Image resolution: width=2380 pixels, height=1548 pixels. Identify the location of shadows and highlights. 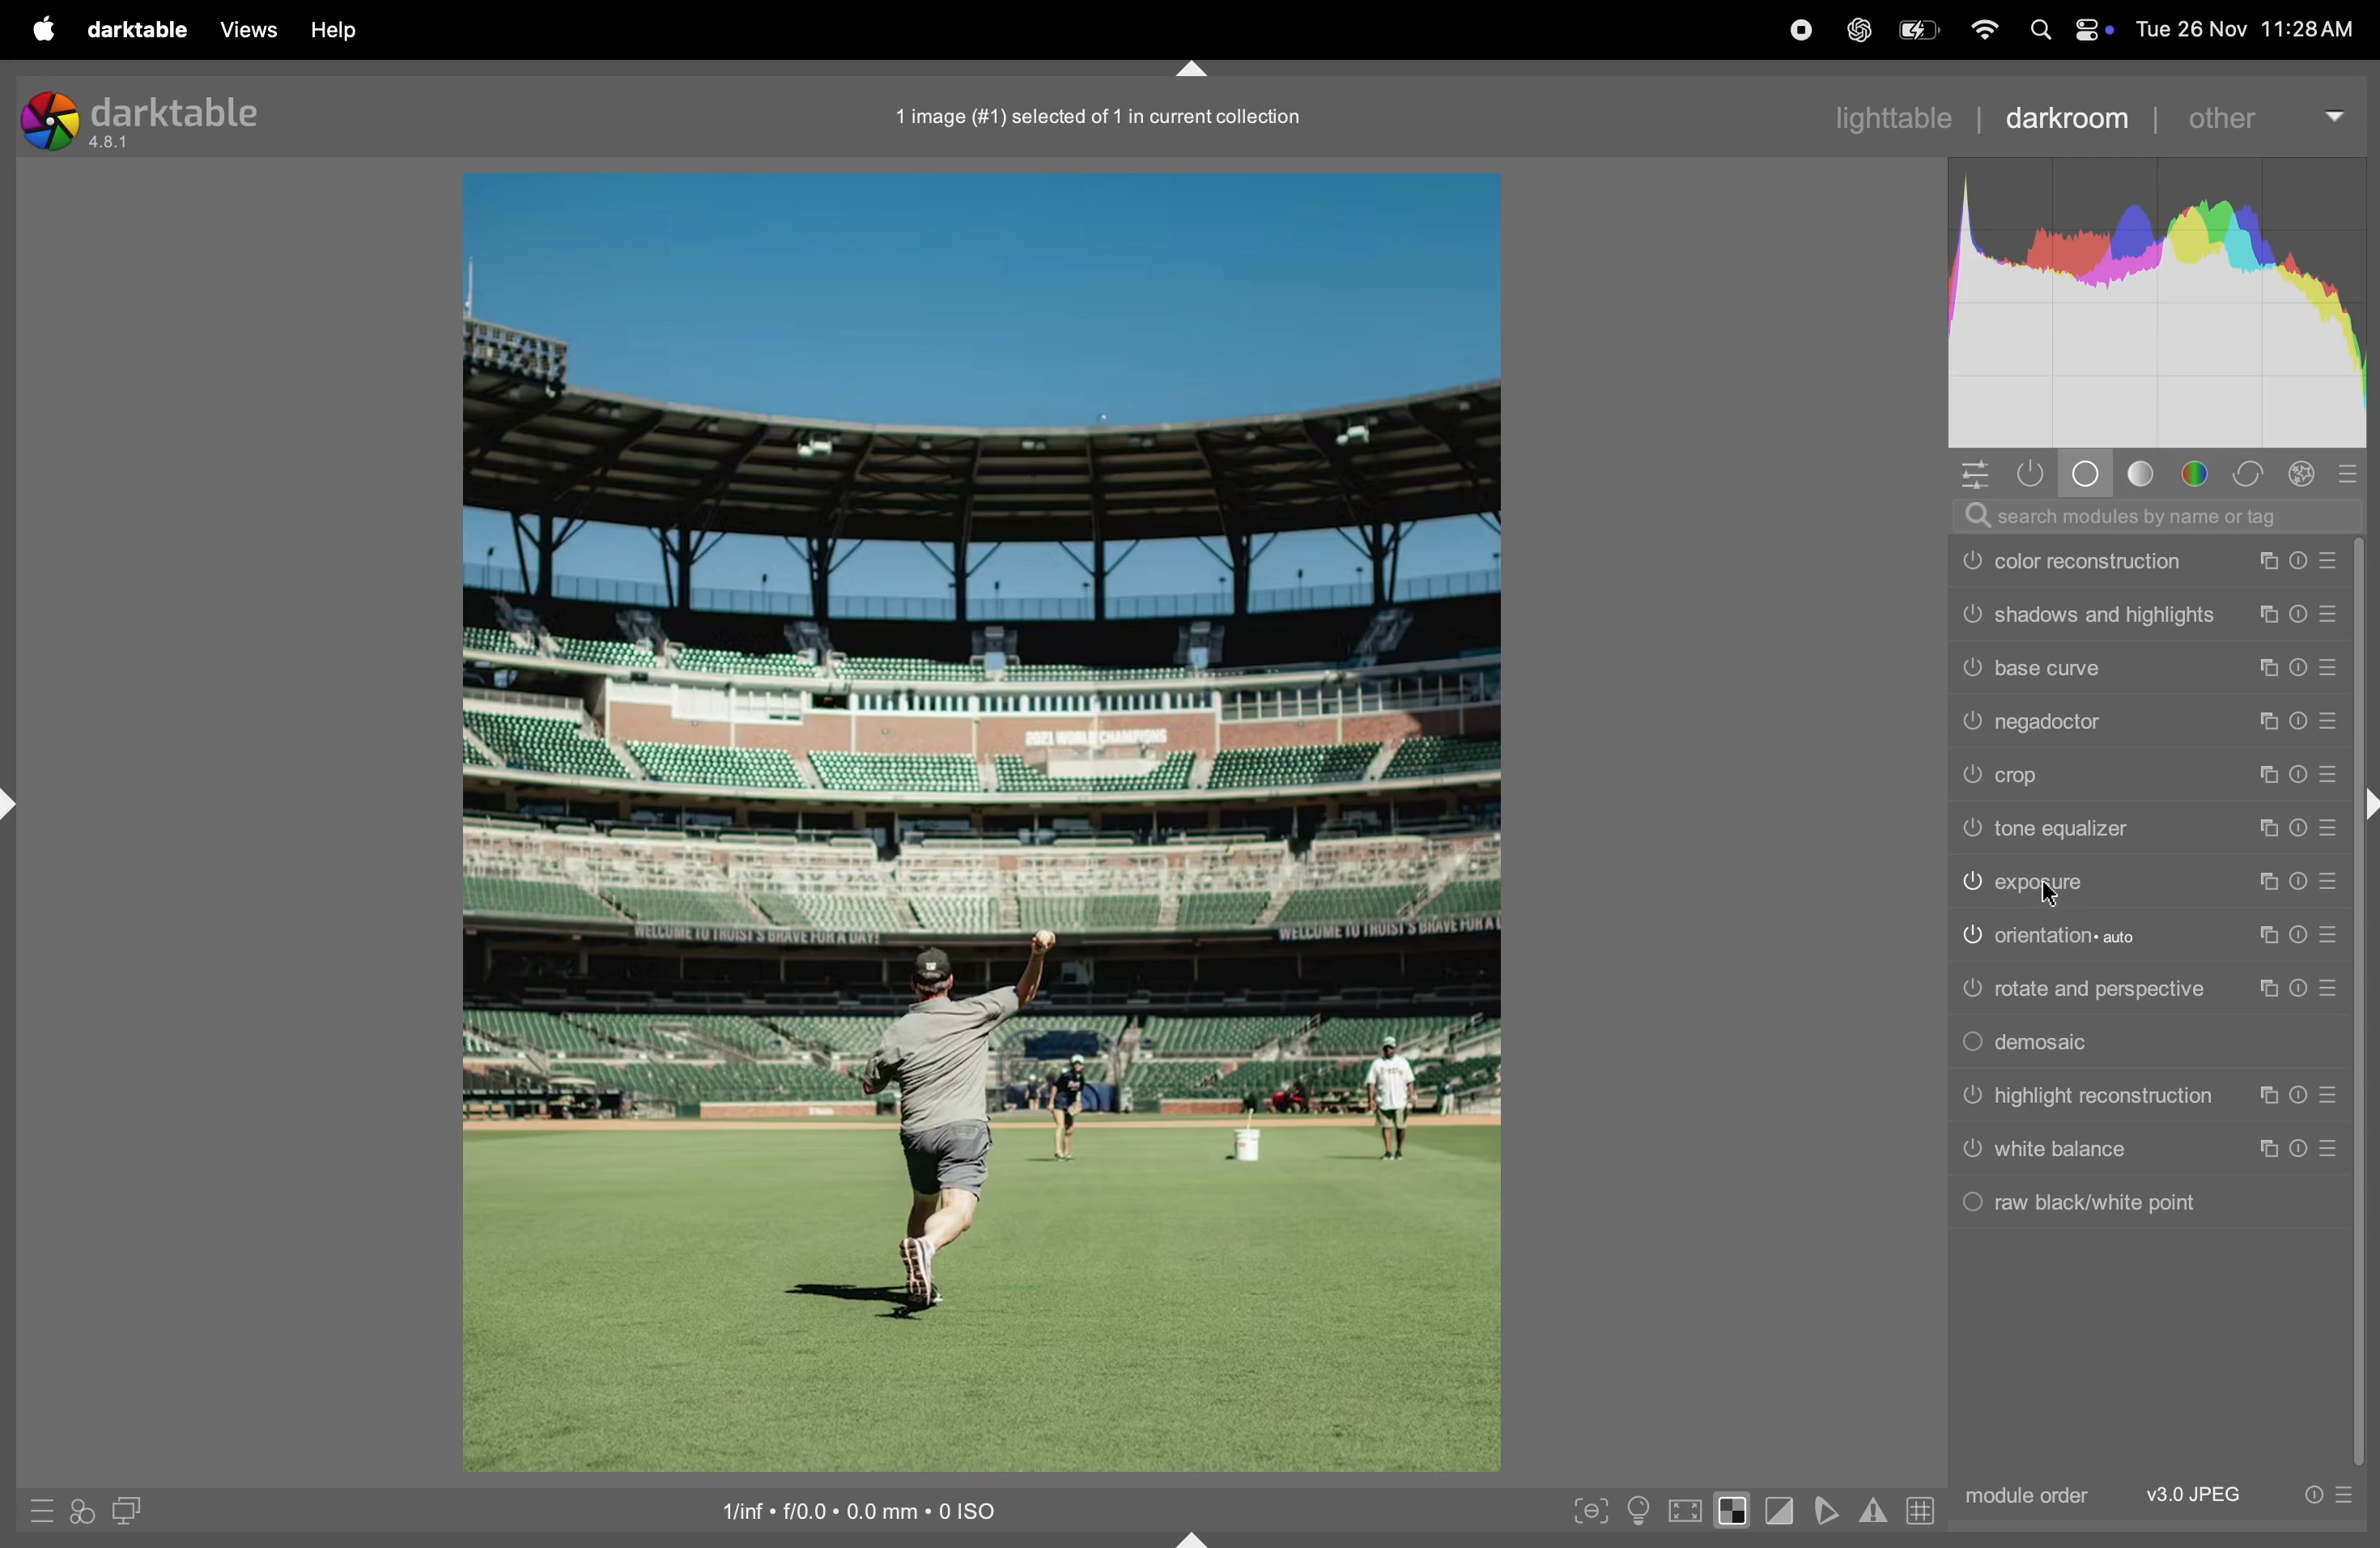
(2108, 613).